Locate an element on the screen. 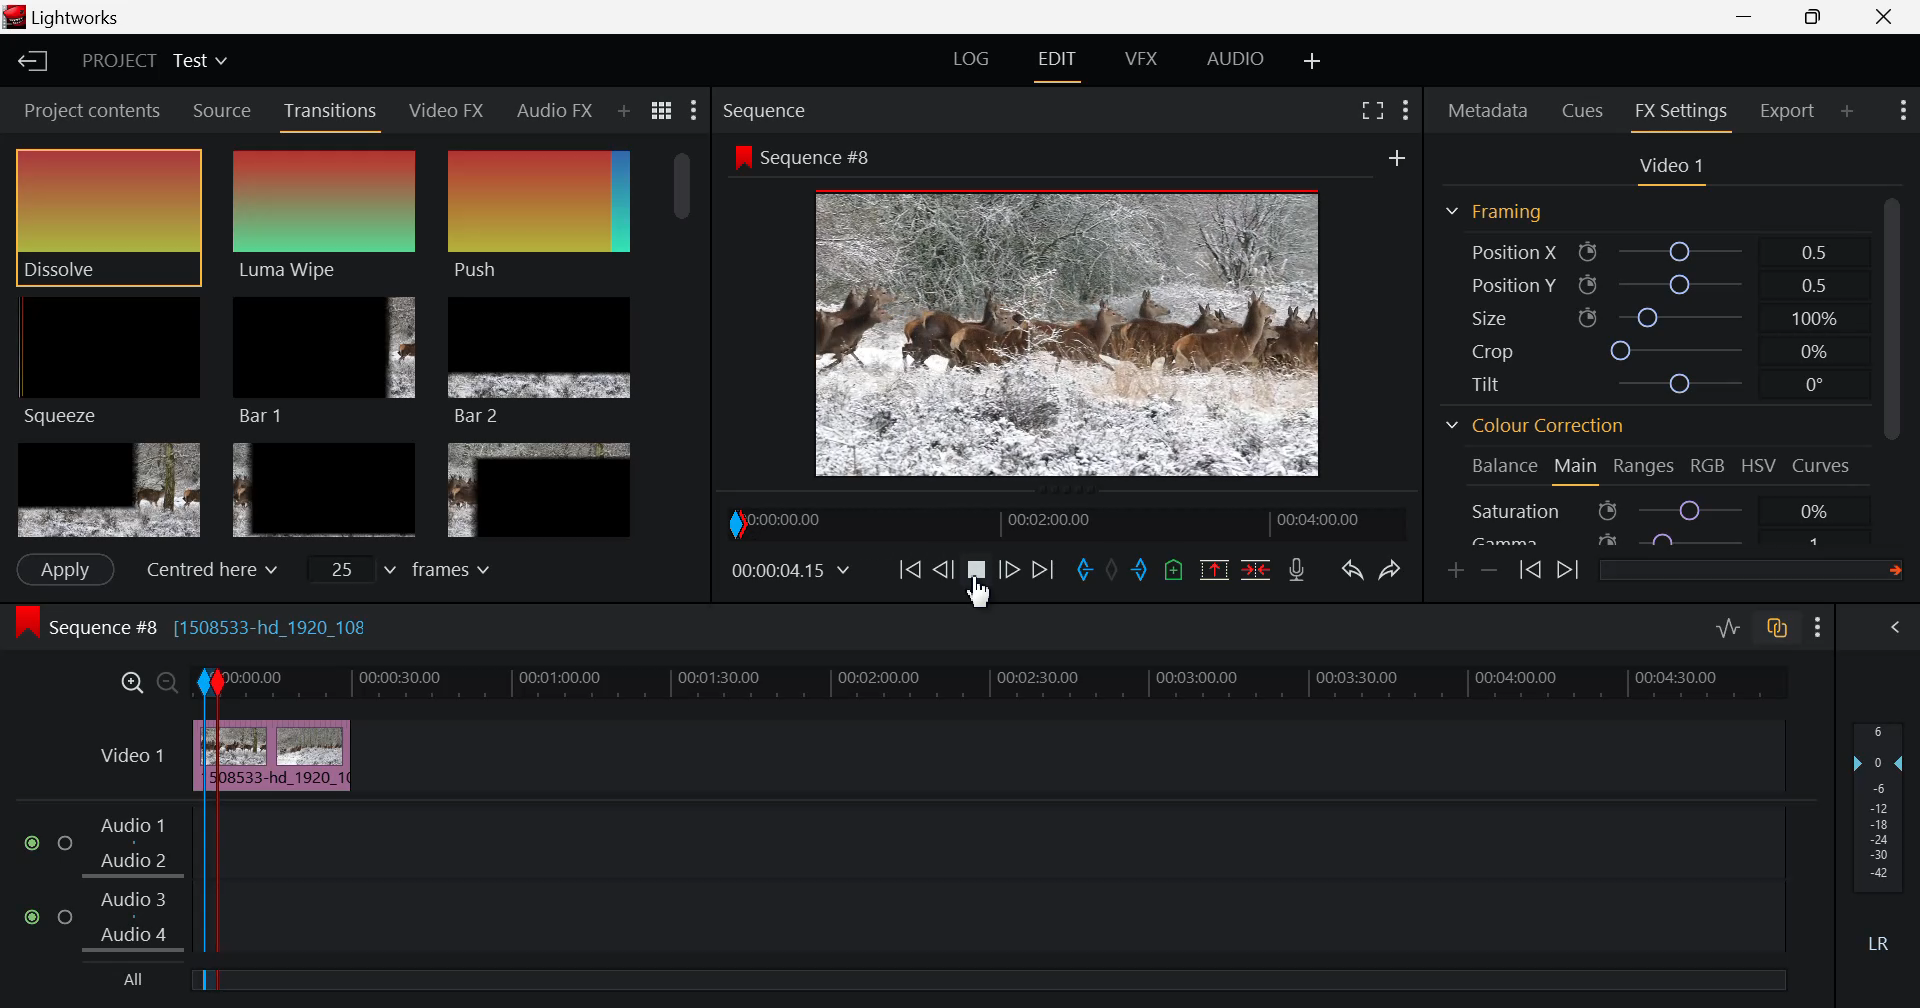 The width and height of the screenshot is (1920, 1008). Size is located at coordinates (1662, 317).